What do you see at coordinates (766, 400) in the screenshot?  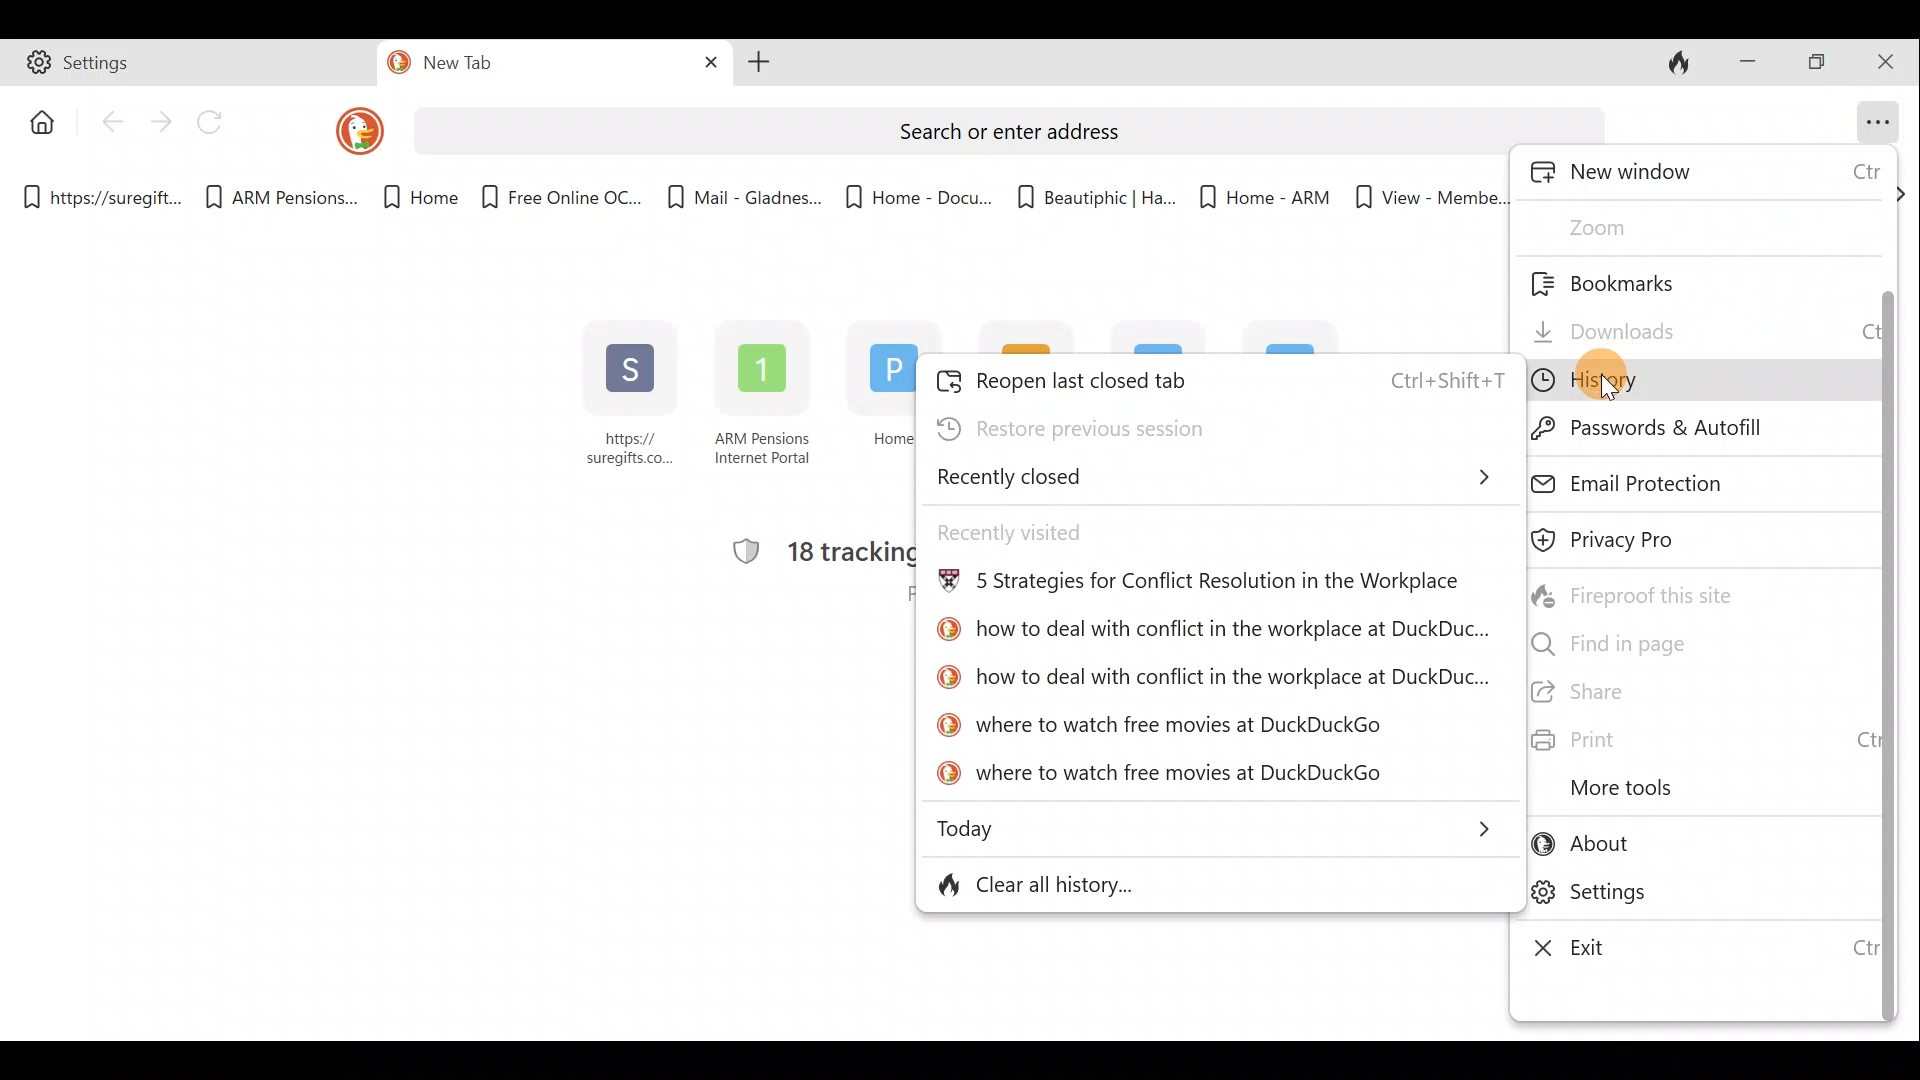 I see `ARM Pensions Internet Portal` at bounding box center [766, 400].